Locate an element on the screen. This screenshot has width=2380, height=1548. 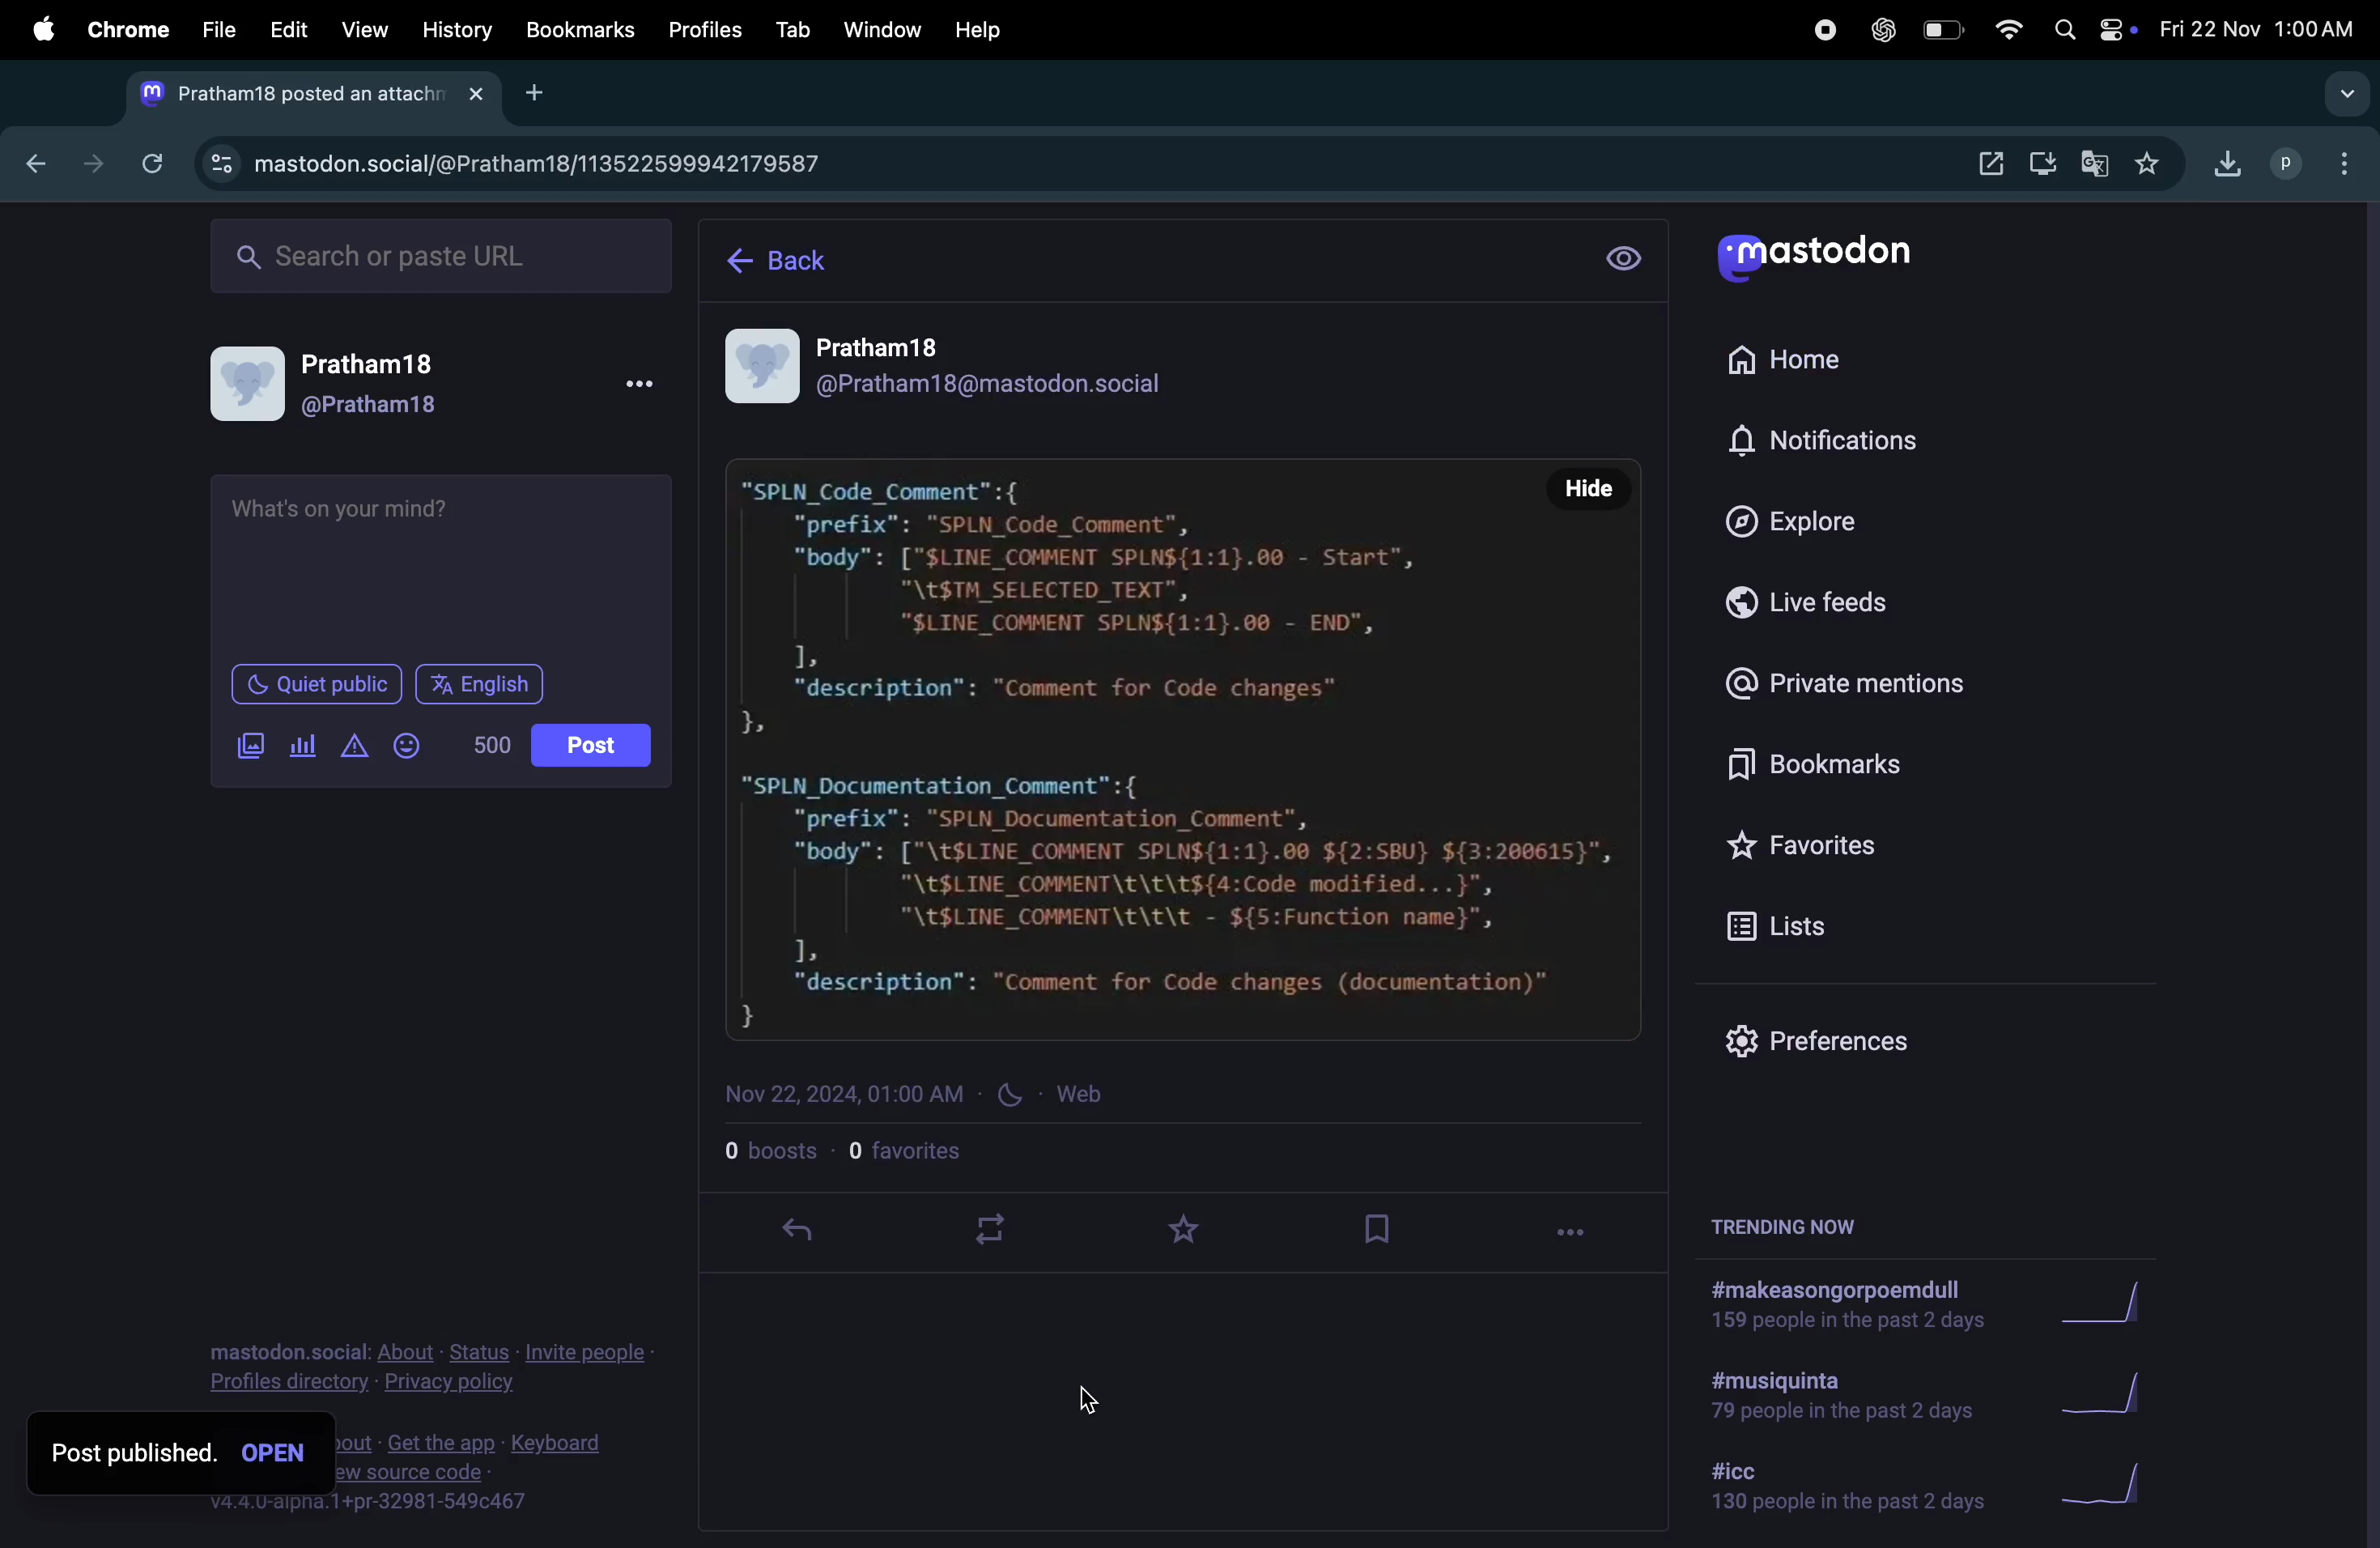
translate is located at coordinates (2096, 161).